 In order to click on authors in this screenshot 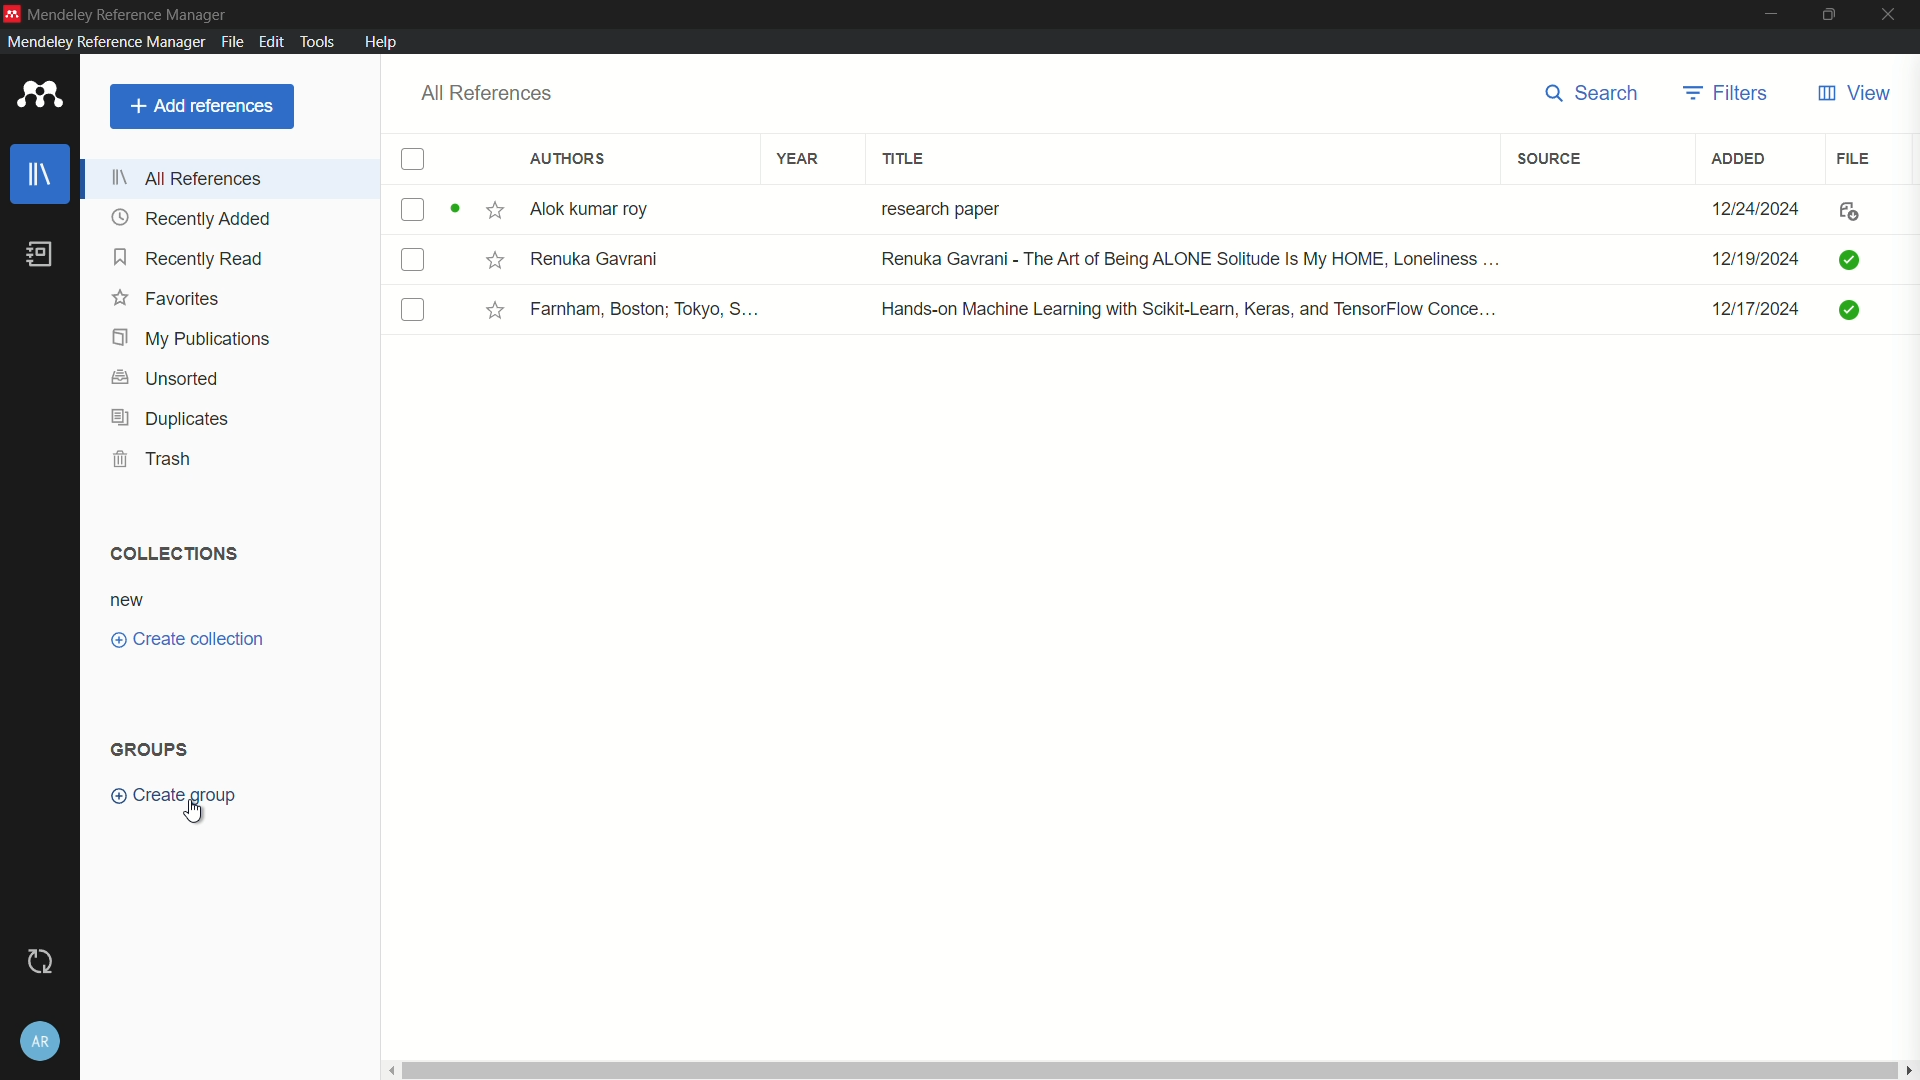, I will do `click(568, 160)`.